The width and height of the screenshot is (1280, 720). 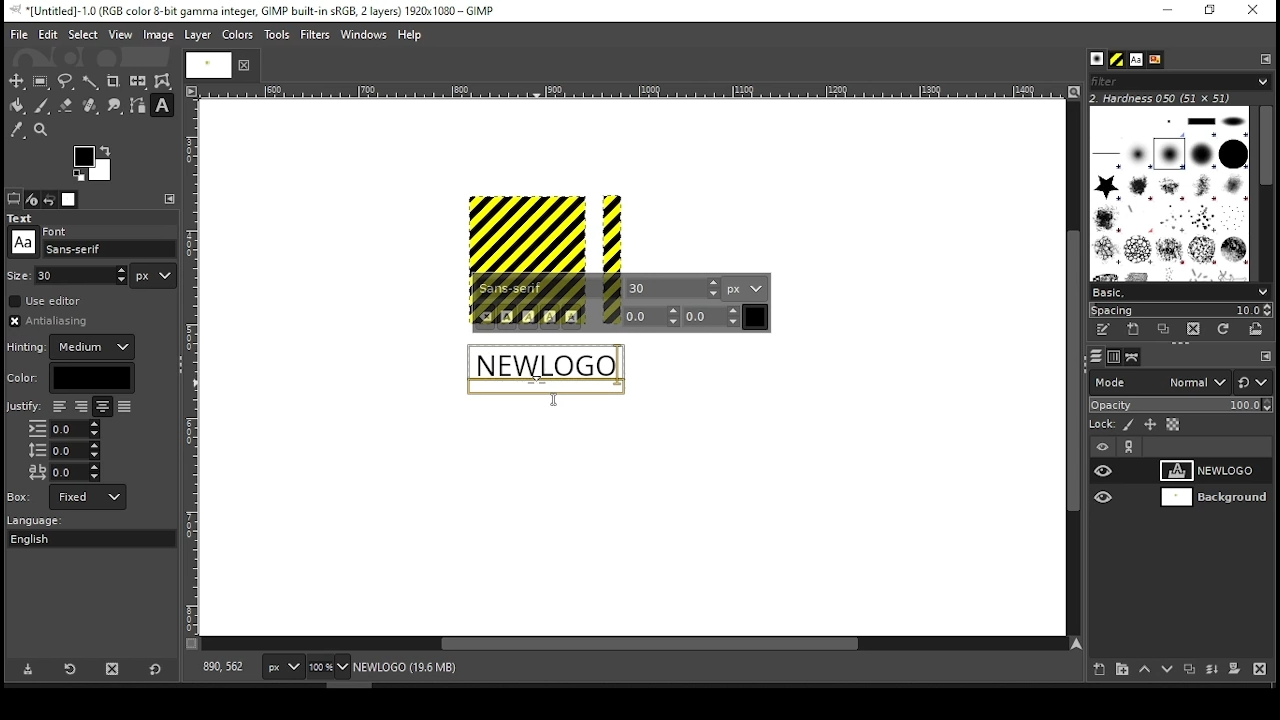 I want to click on change baseline of selected text, so click(x=652, y=316).